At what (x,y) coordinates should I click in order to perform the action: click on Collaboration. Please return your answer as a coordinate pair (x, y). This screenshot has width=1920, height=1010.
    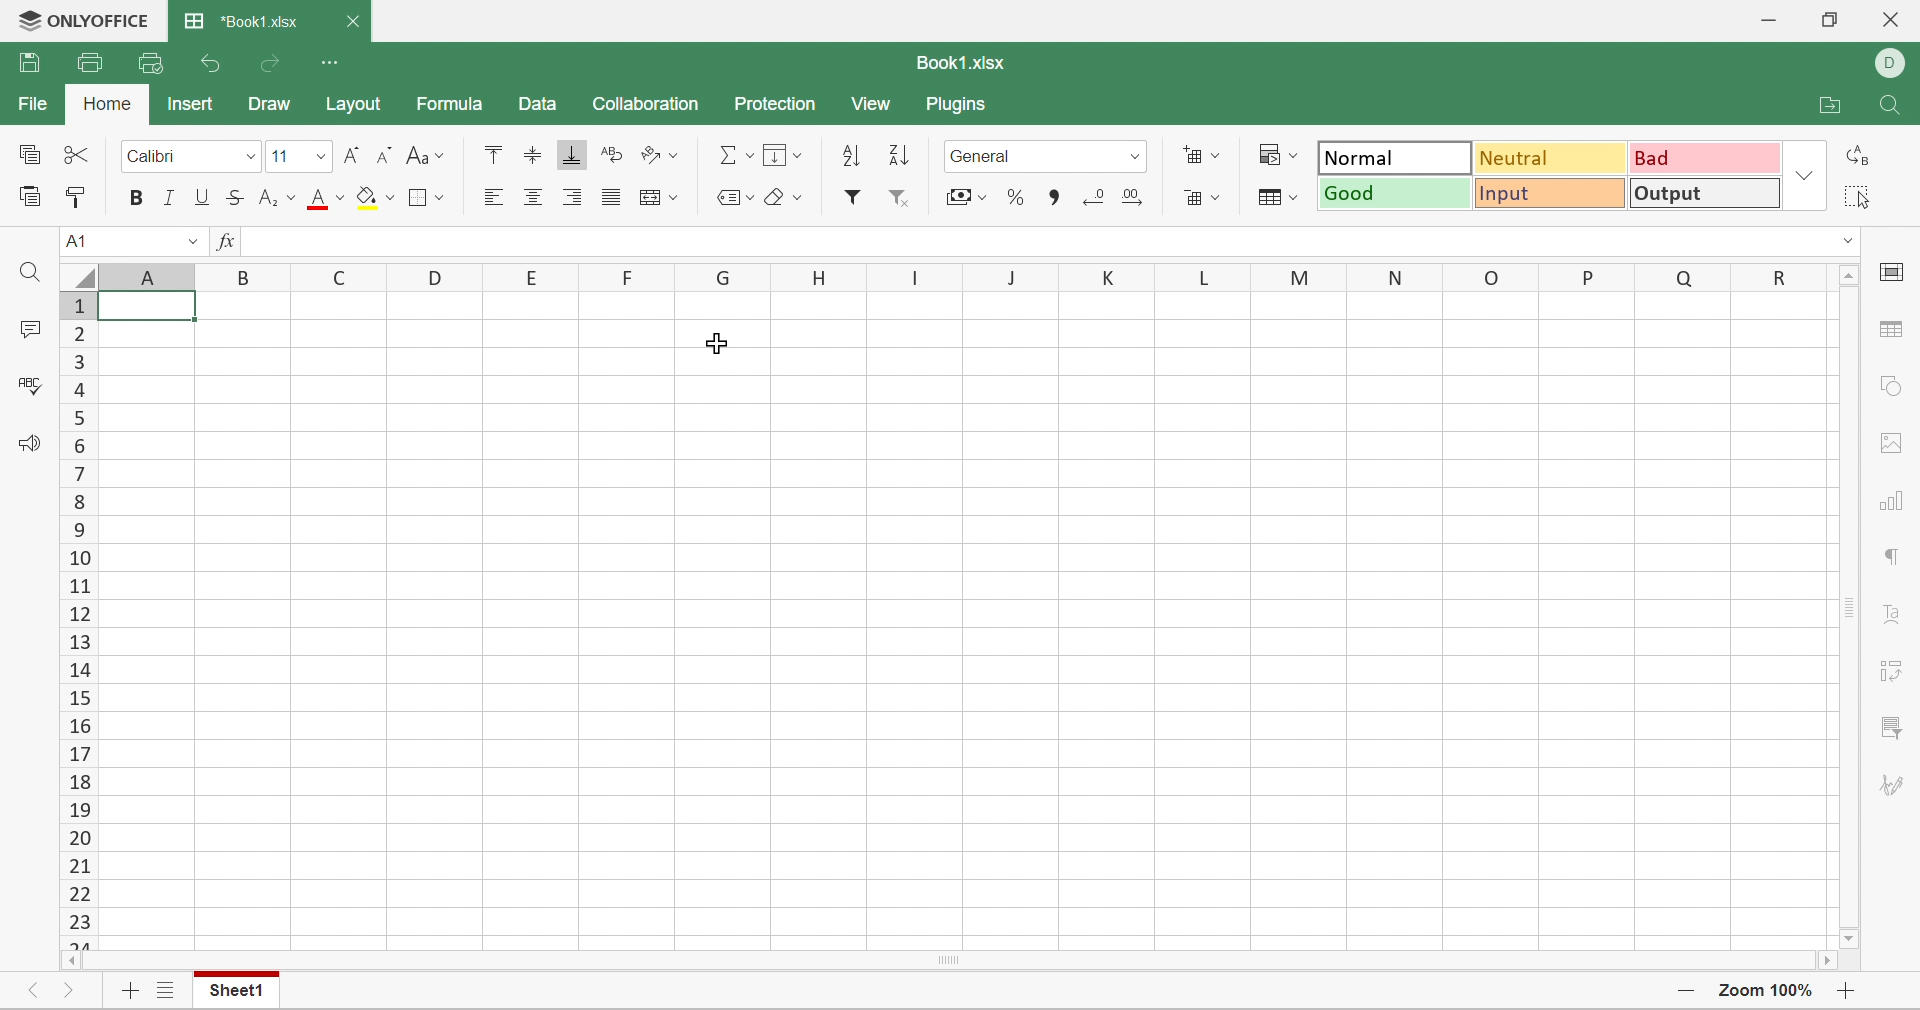
    Looking at the image, I should click on (645, 105).